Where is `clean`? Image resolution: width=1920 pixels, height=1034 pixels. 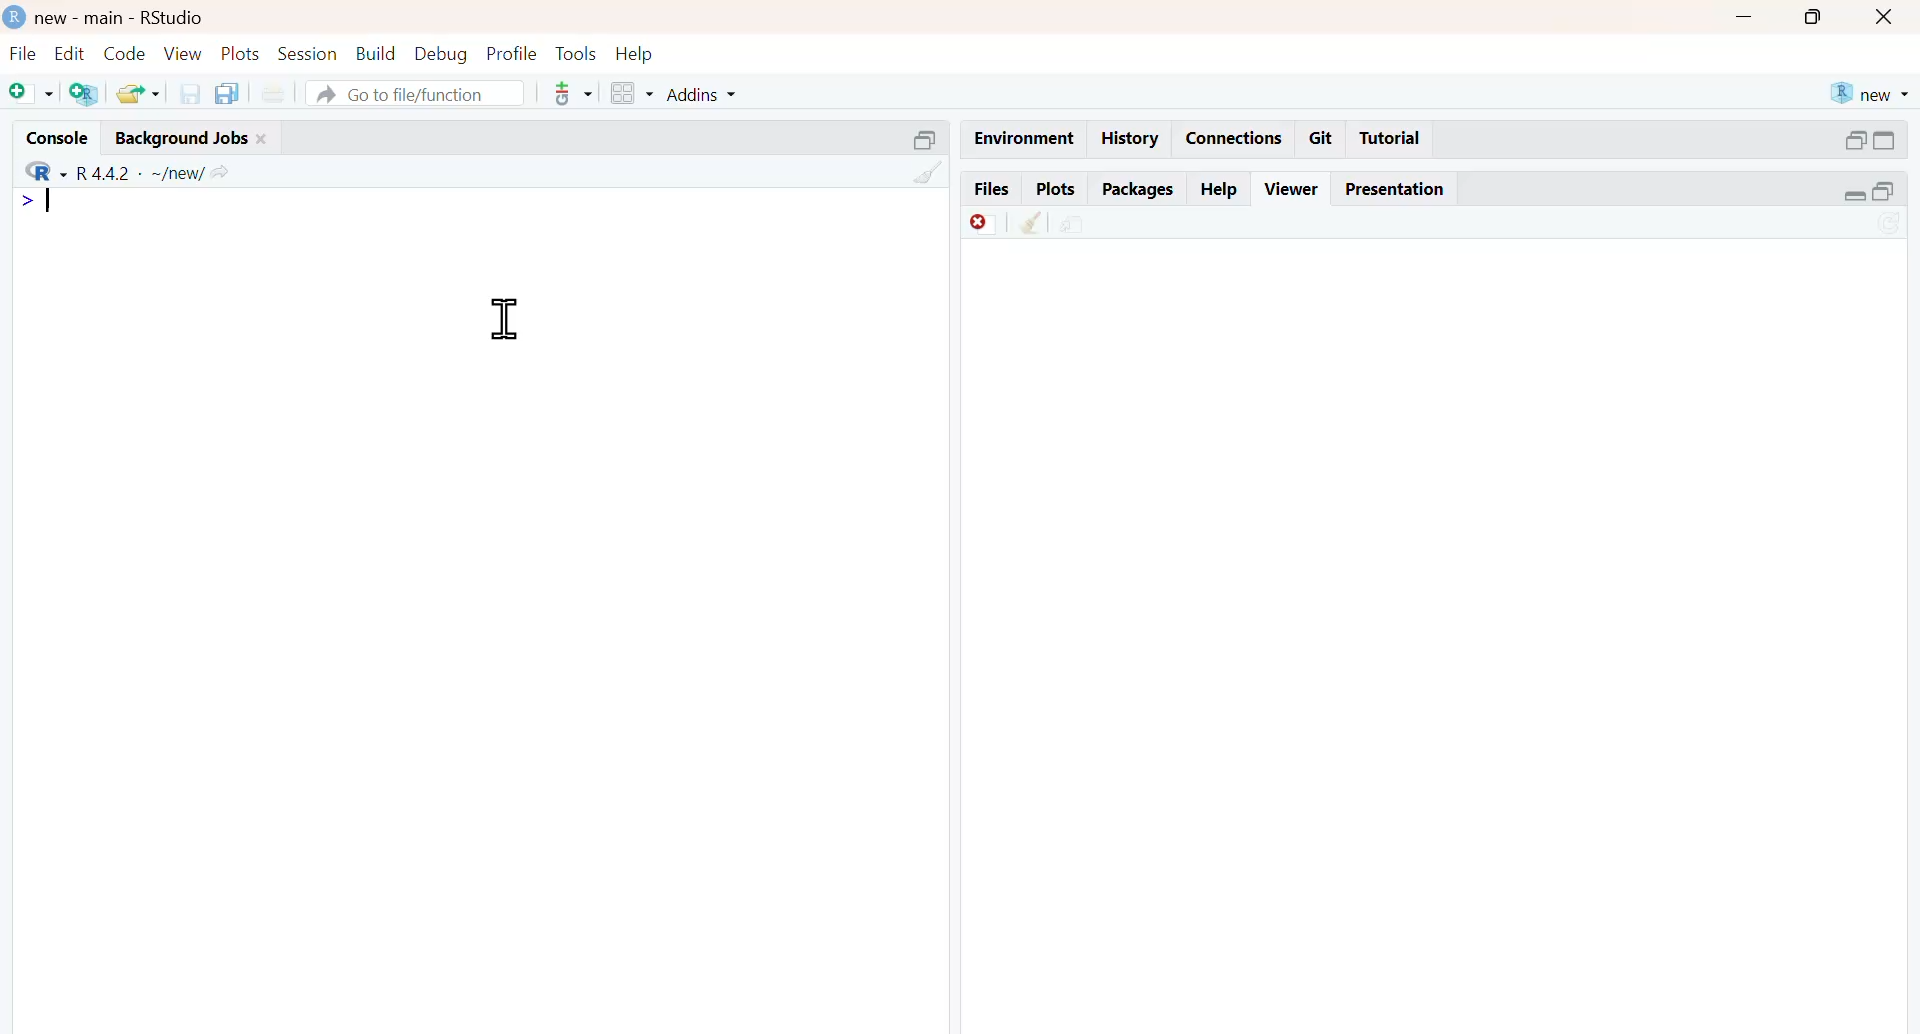 clean is located at coordinates (1032, 222).